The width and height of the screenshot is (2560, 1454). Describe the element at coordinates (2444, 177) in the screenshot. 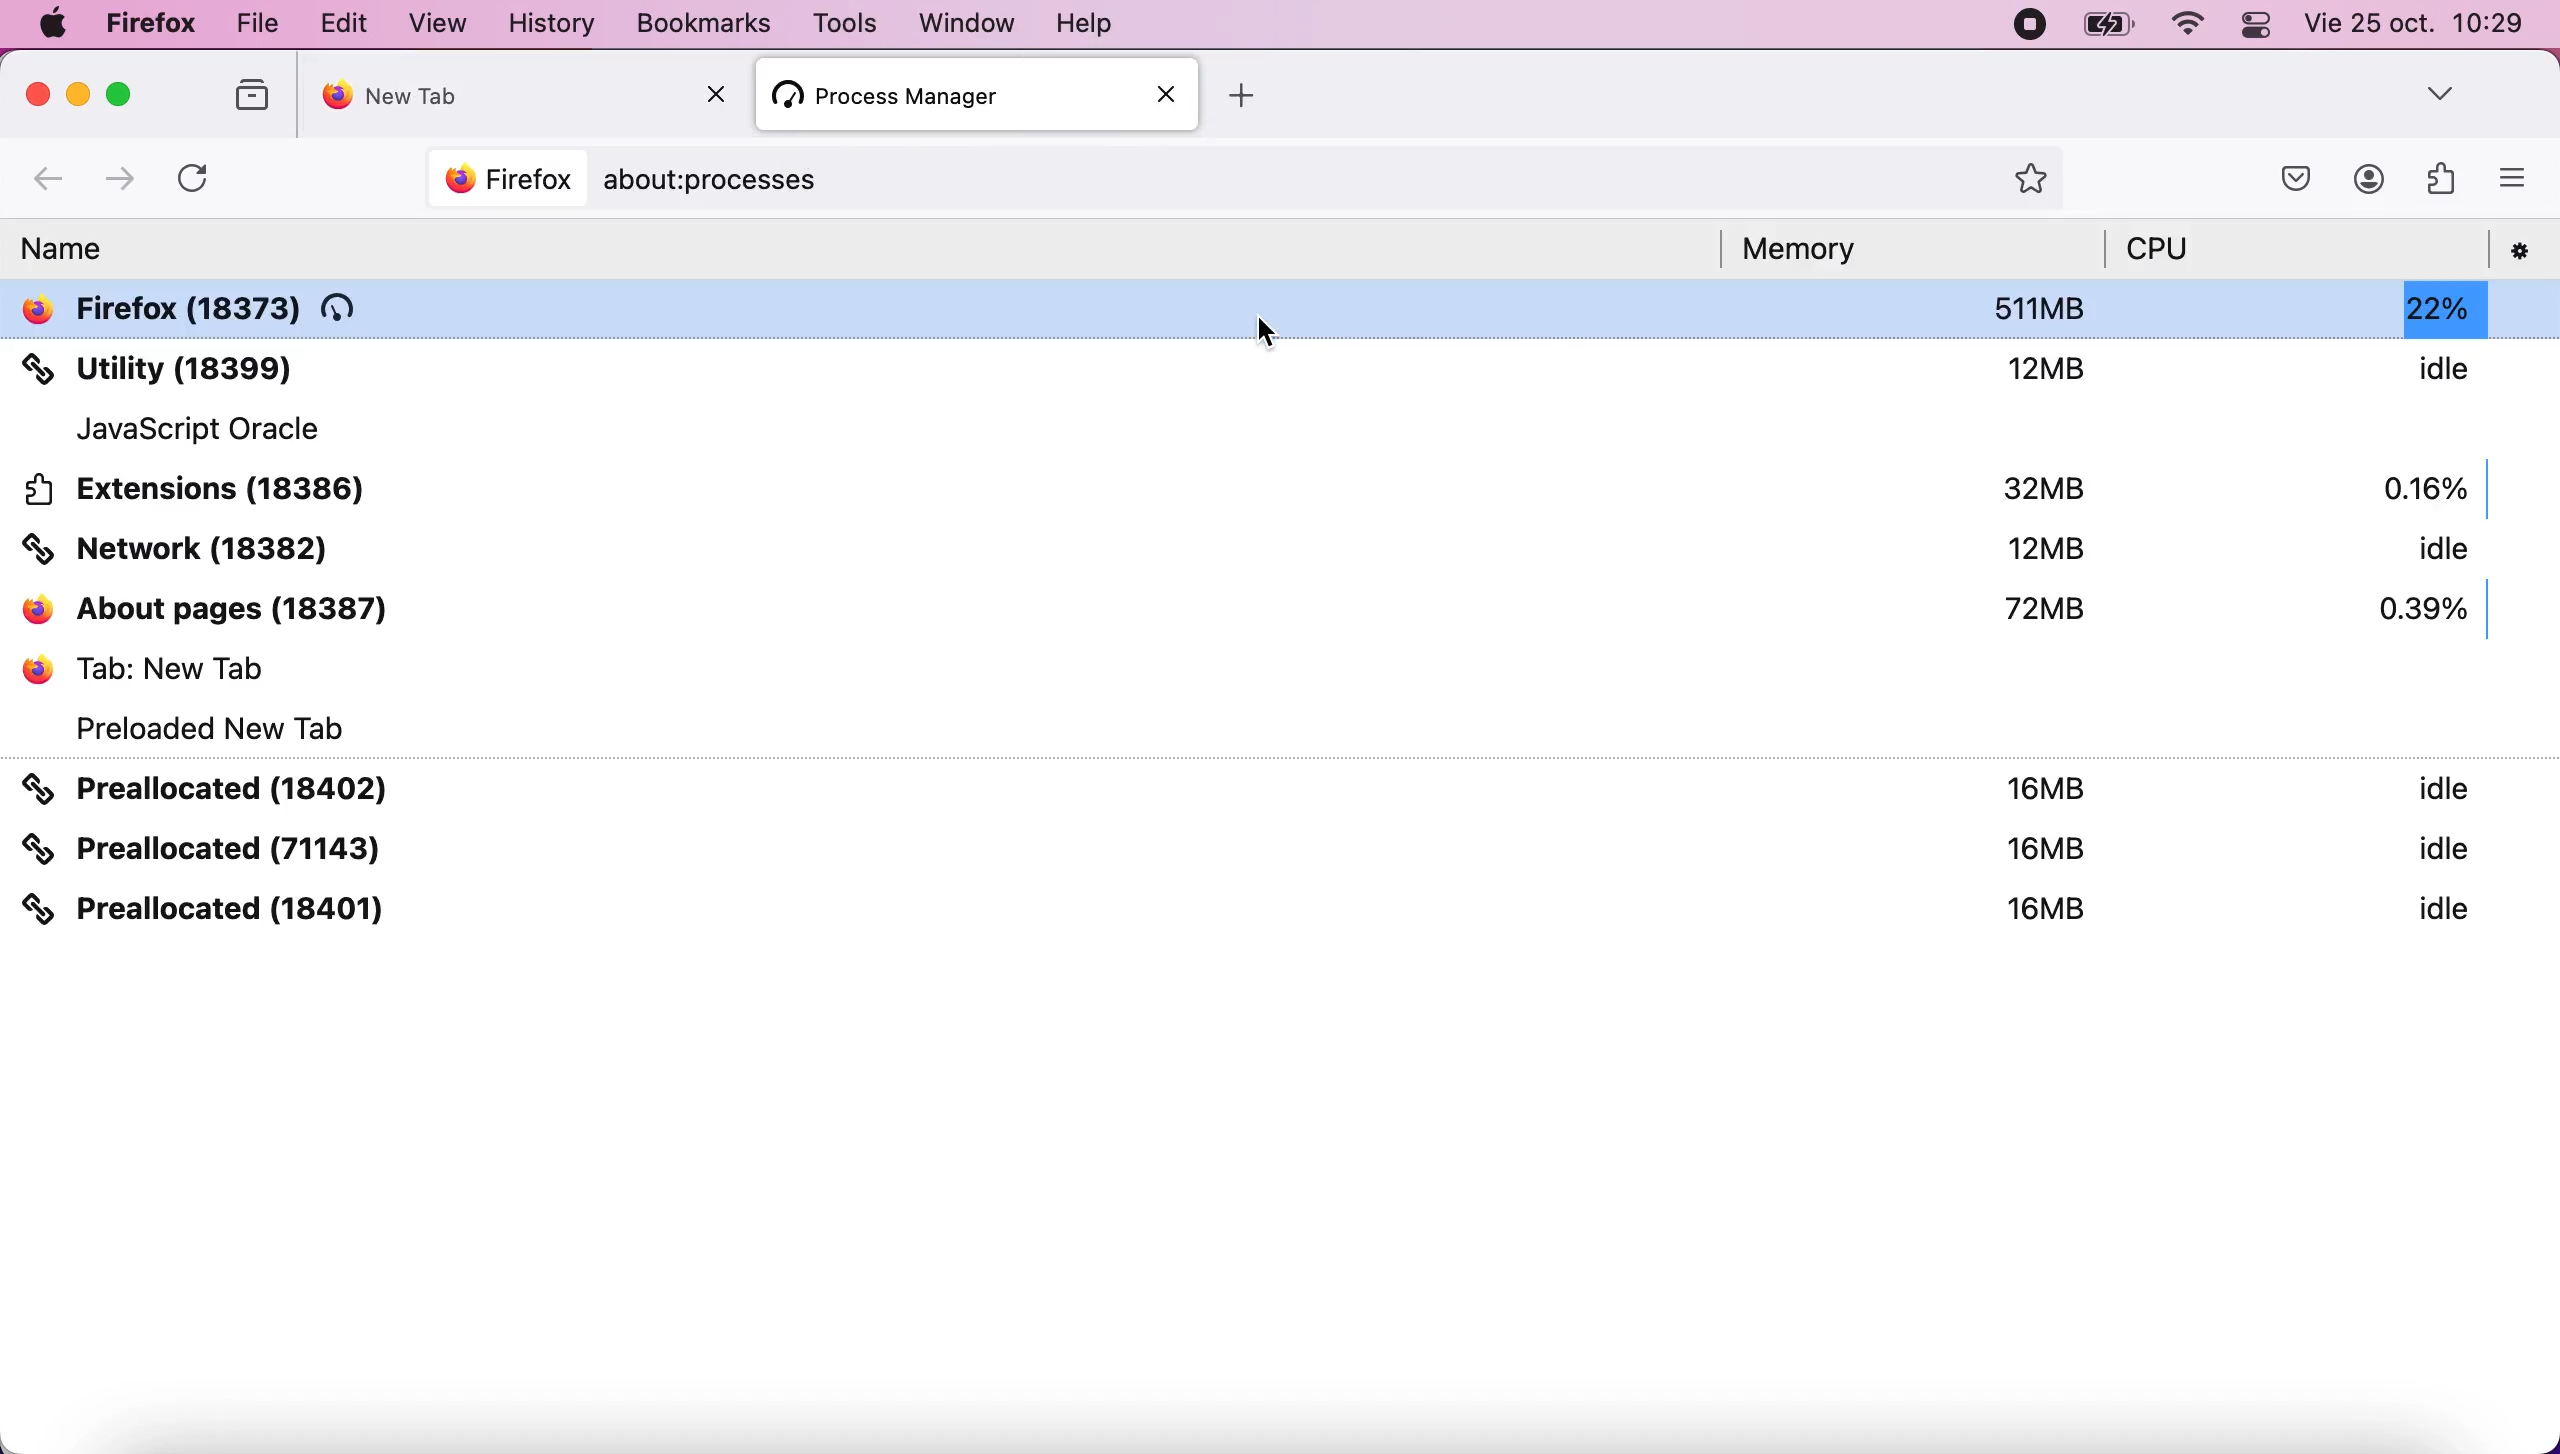

I see `Widget` at that location.